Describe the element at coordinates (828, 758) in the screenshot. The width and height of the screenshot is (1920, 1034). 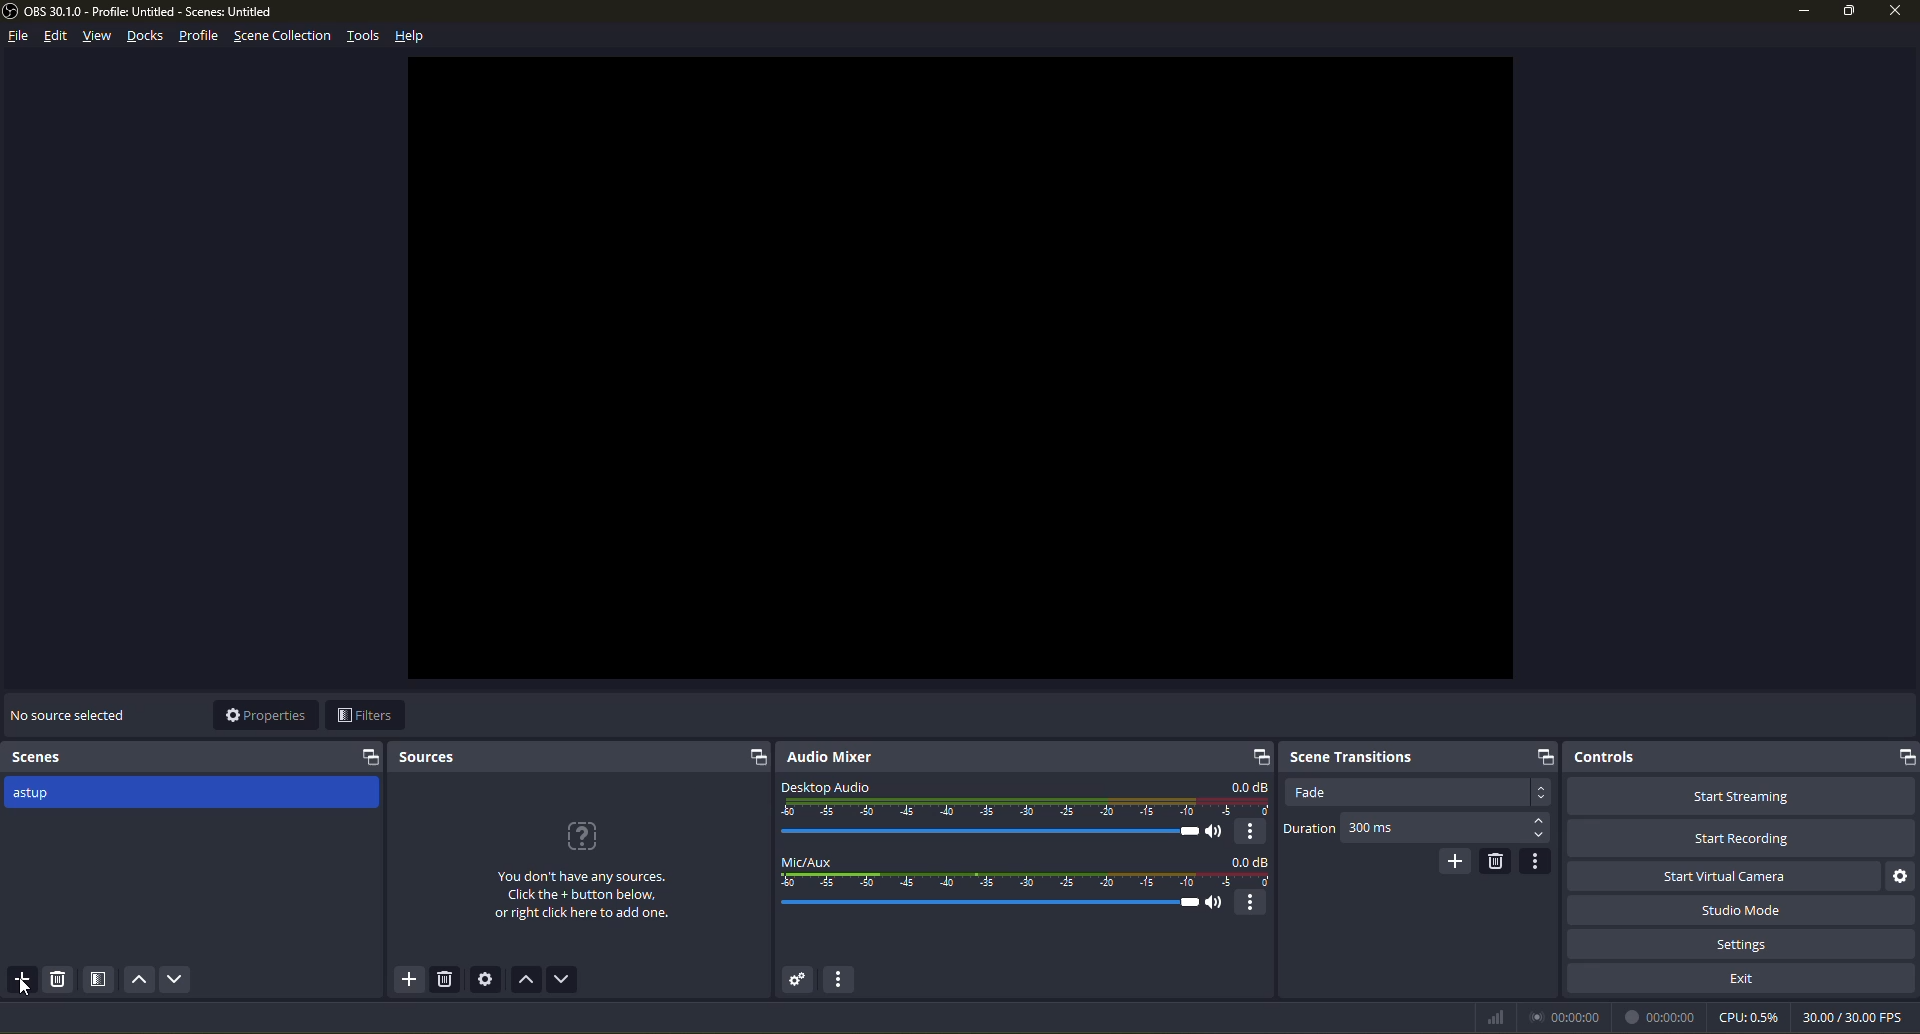
I see `audio mixer` at that location.